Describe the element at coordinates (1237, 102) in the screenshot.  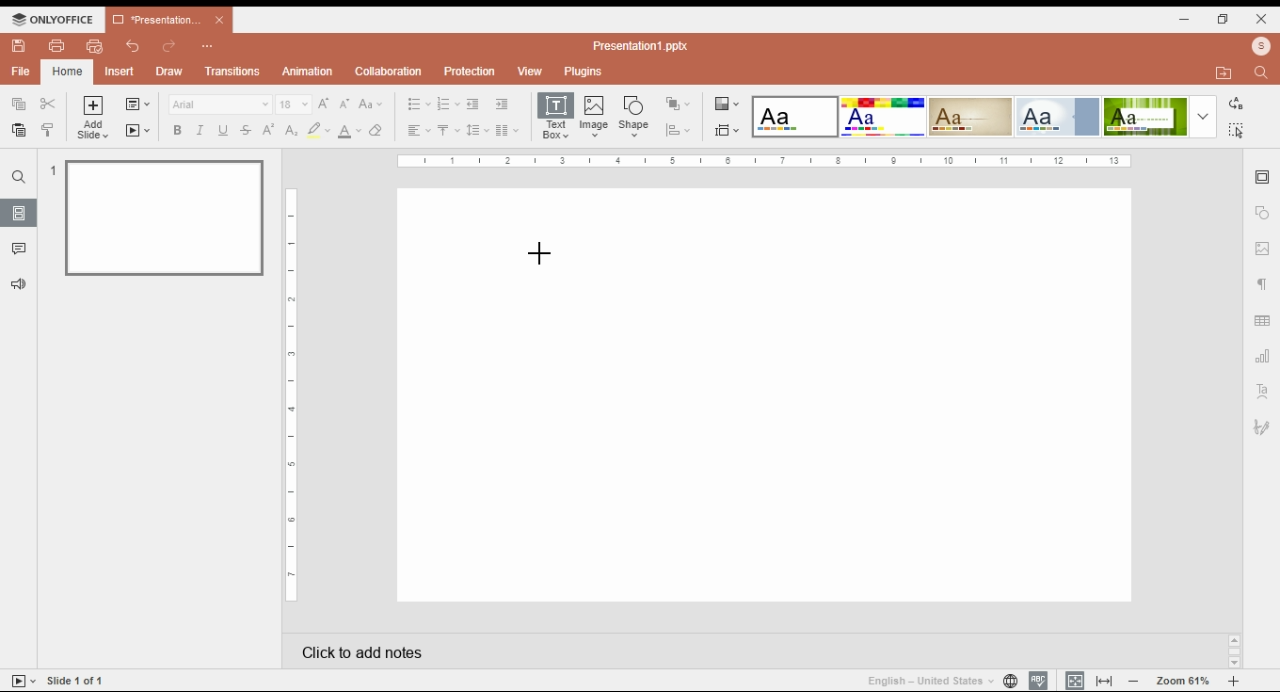
I see `replace` at that location.